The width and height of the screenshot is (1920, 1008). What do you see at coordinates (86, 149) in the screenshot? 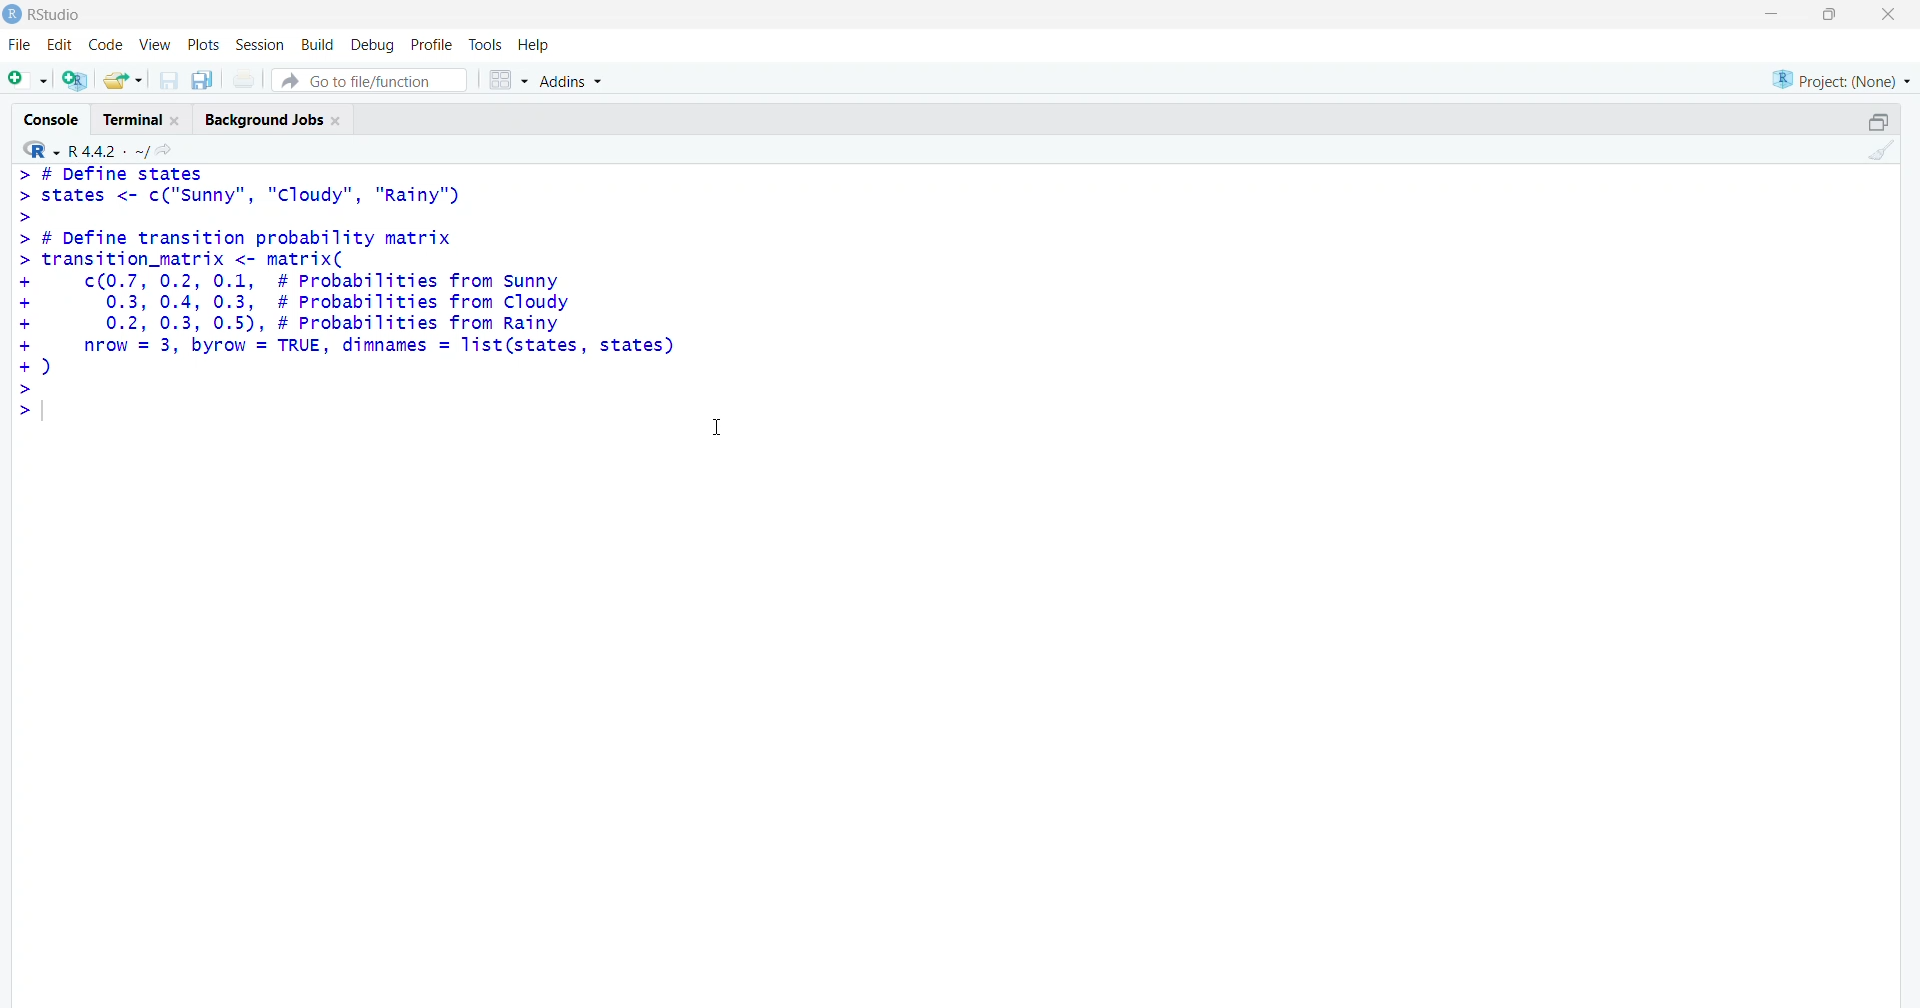
I see `R 4.4.2` at bounding box center [86, 149].